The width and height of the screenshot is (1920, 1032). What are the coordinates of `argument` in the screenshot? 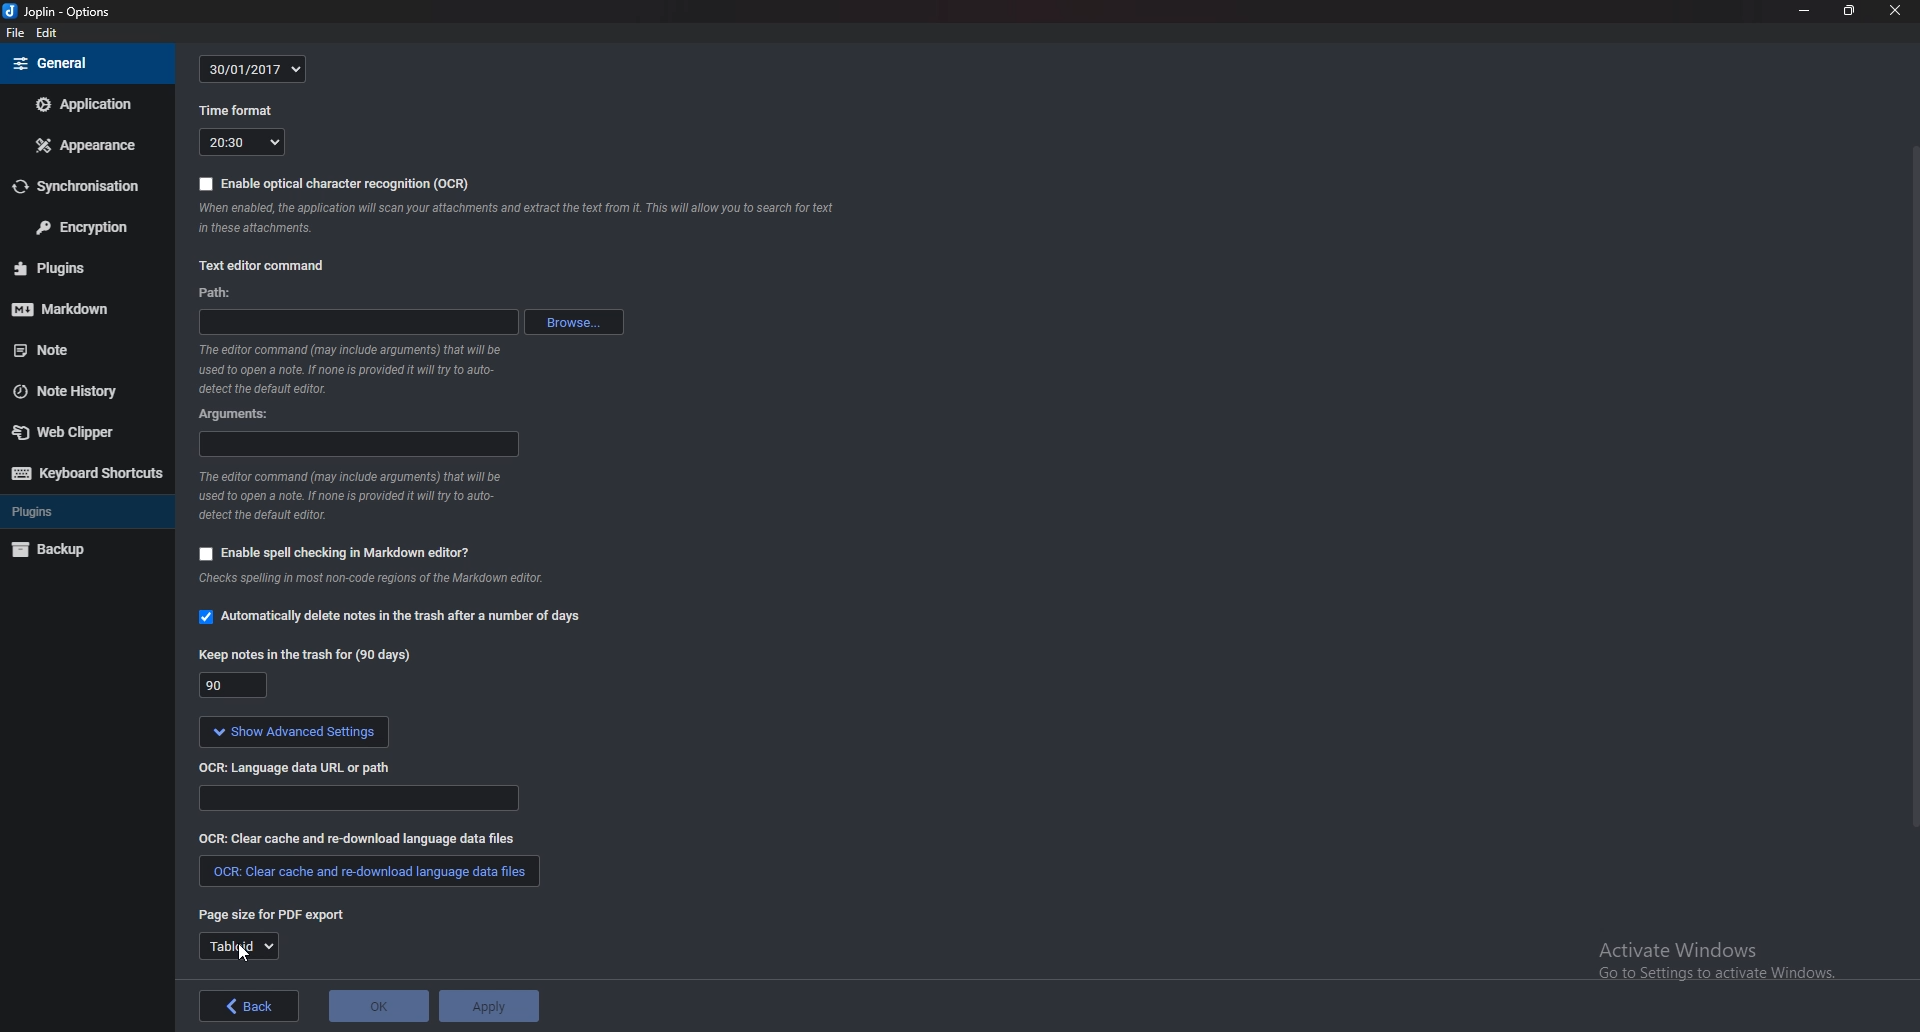 It's located at (240, 415).